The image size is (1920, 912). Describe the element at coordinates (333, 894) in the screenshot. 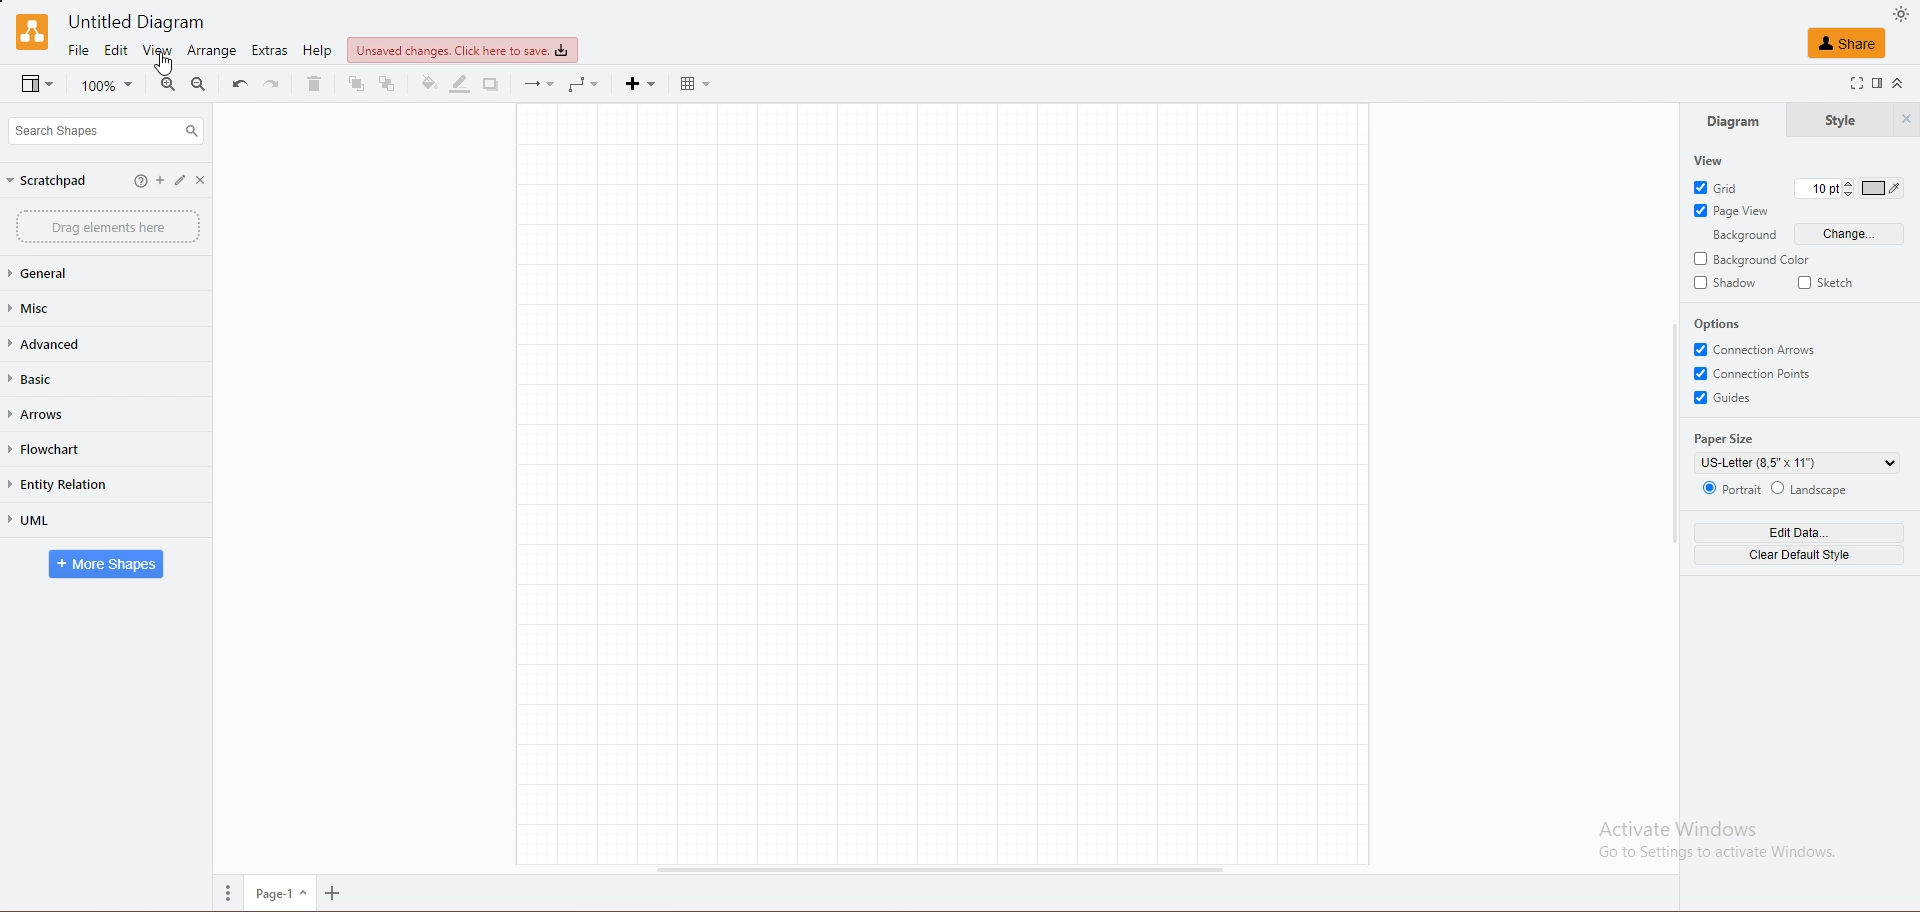

I see `add page` at that location.